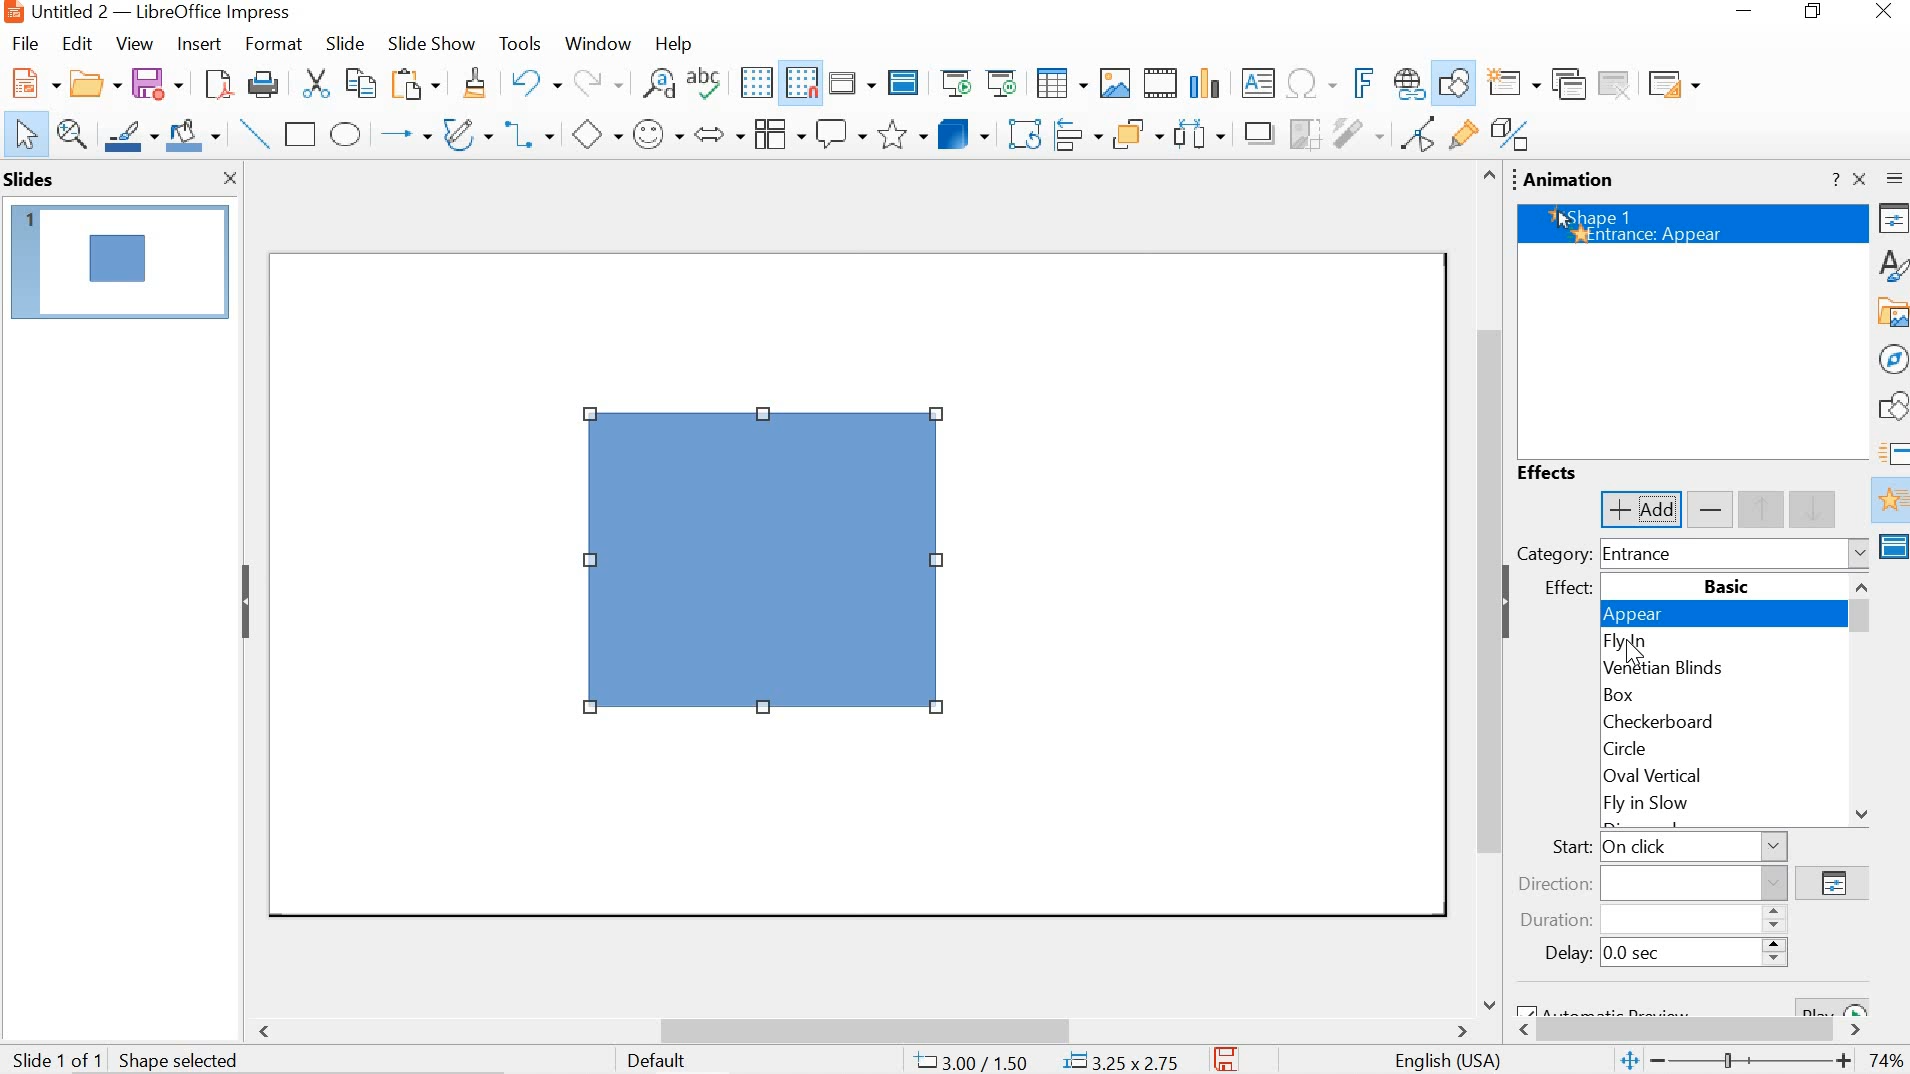 Image resolution: width=1910 pixels, height=1074 pixels. Describe the element at coordinates (1735, 554) in the screenshot. I see `entrance` at that location.